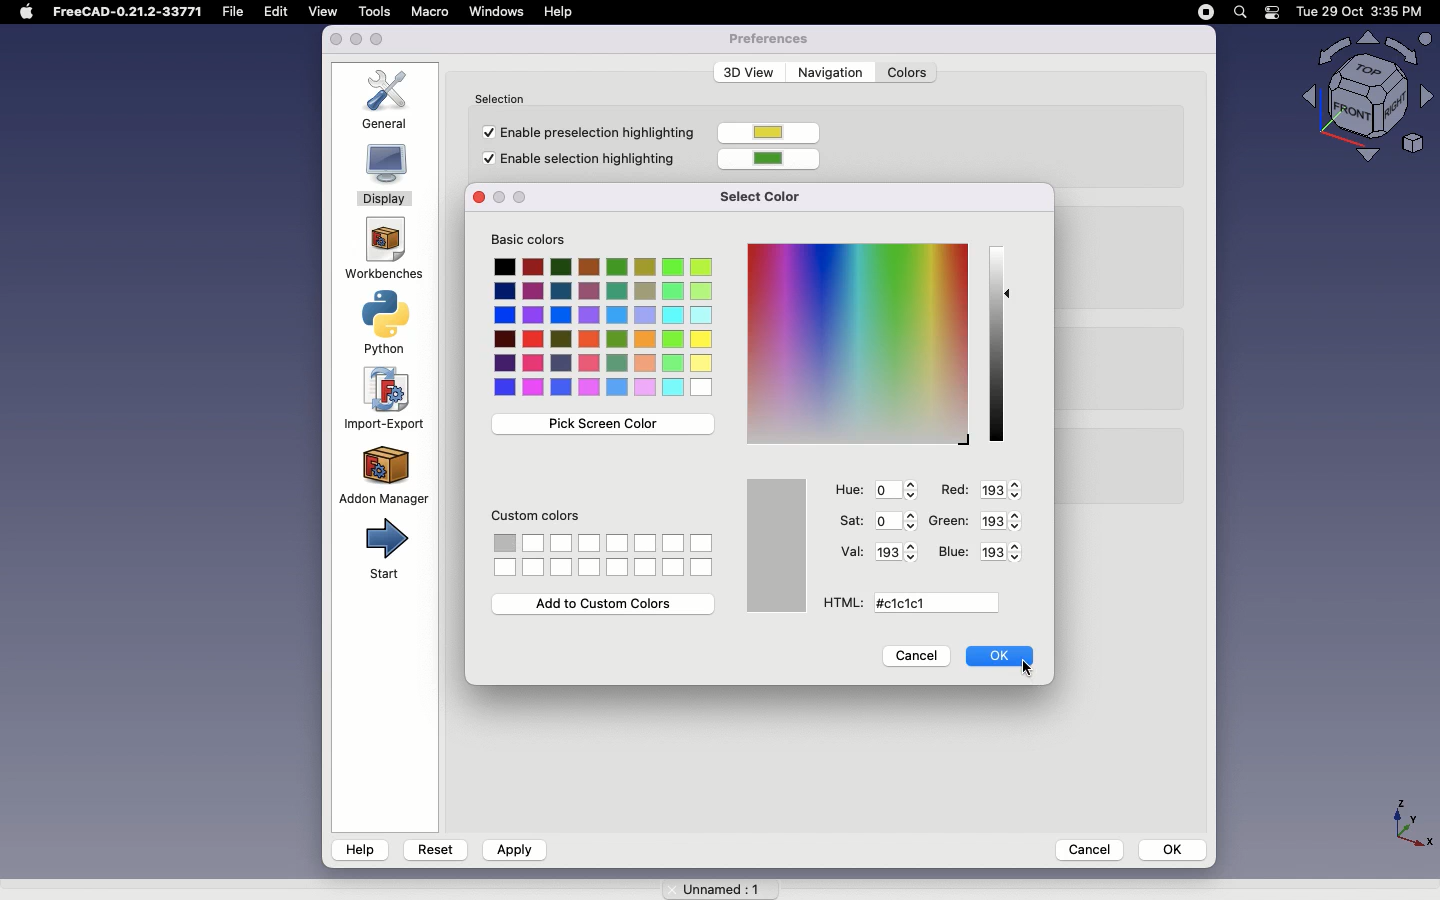 The image size is (1440, 900). I want to click on maximise, so click(380, 39).